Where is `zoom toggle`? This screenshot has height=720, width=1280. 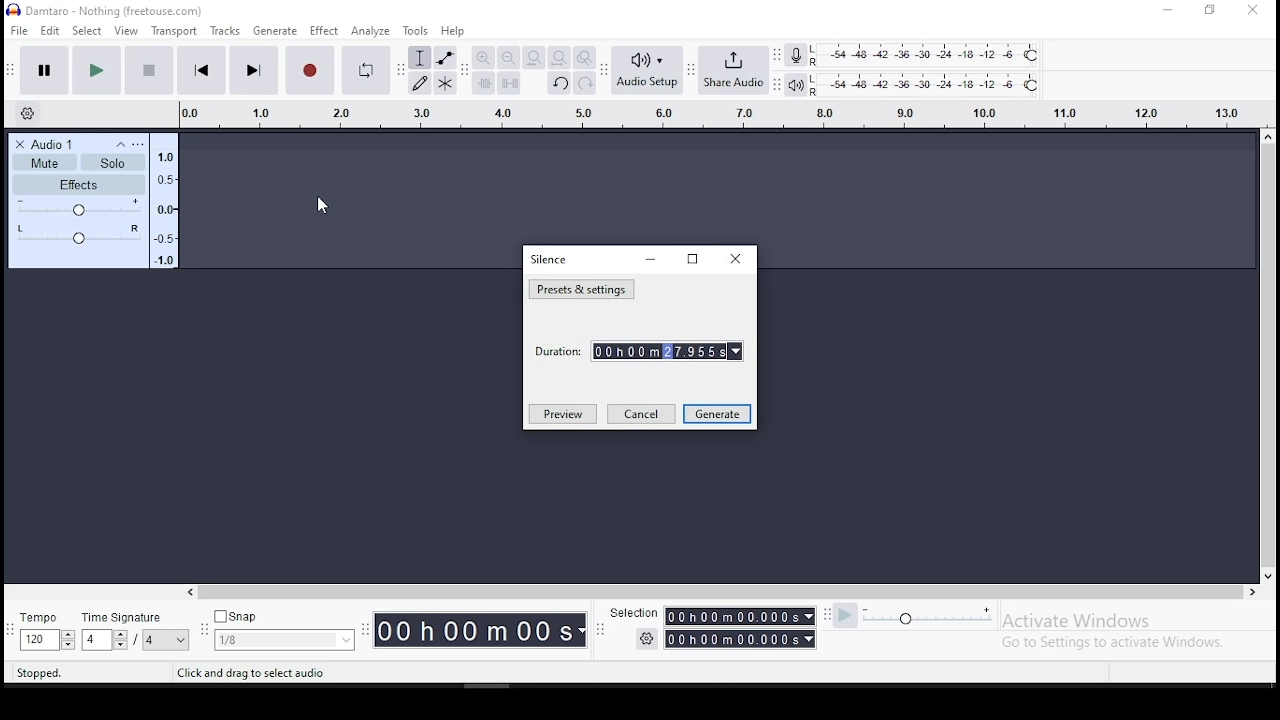
zoom toggle is located at coordinates (585, 58).